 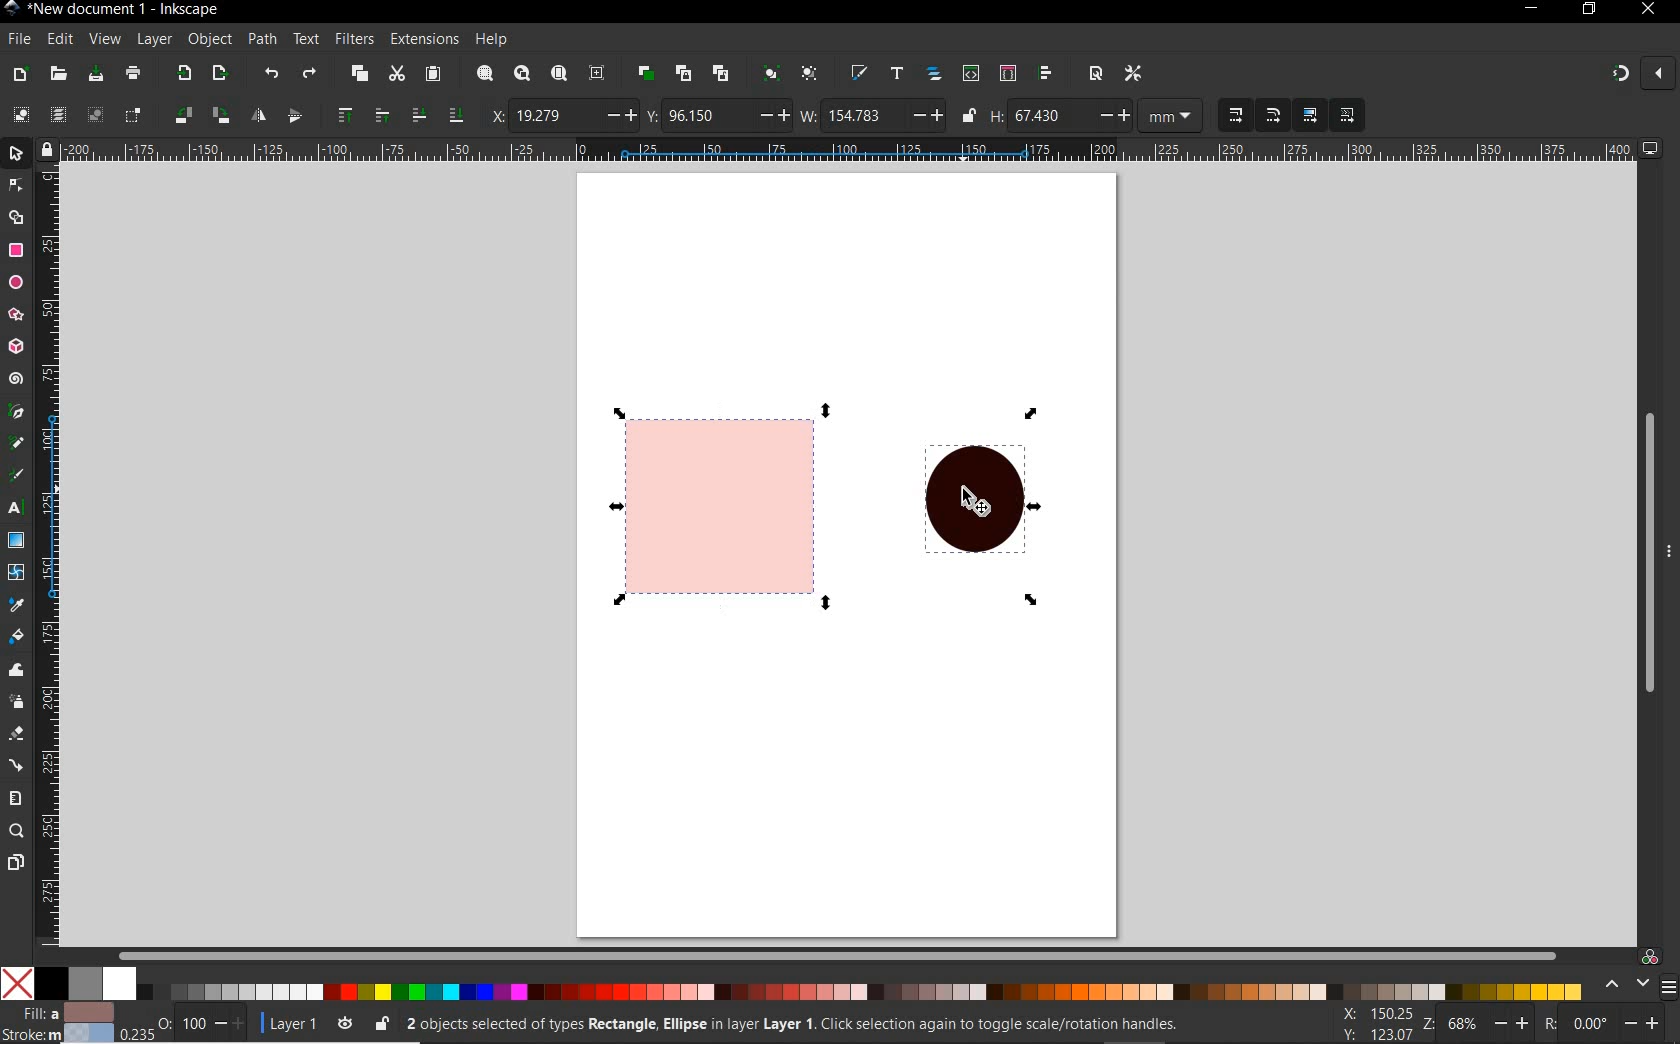 I want to click on mesh tool, so click(x=16, y=572).